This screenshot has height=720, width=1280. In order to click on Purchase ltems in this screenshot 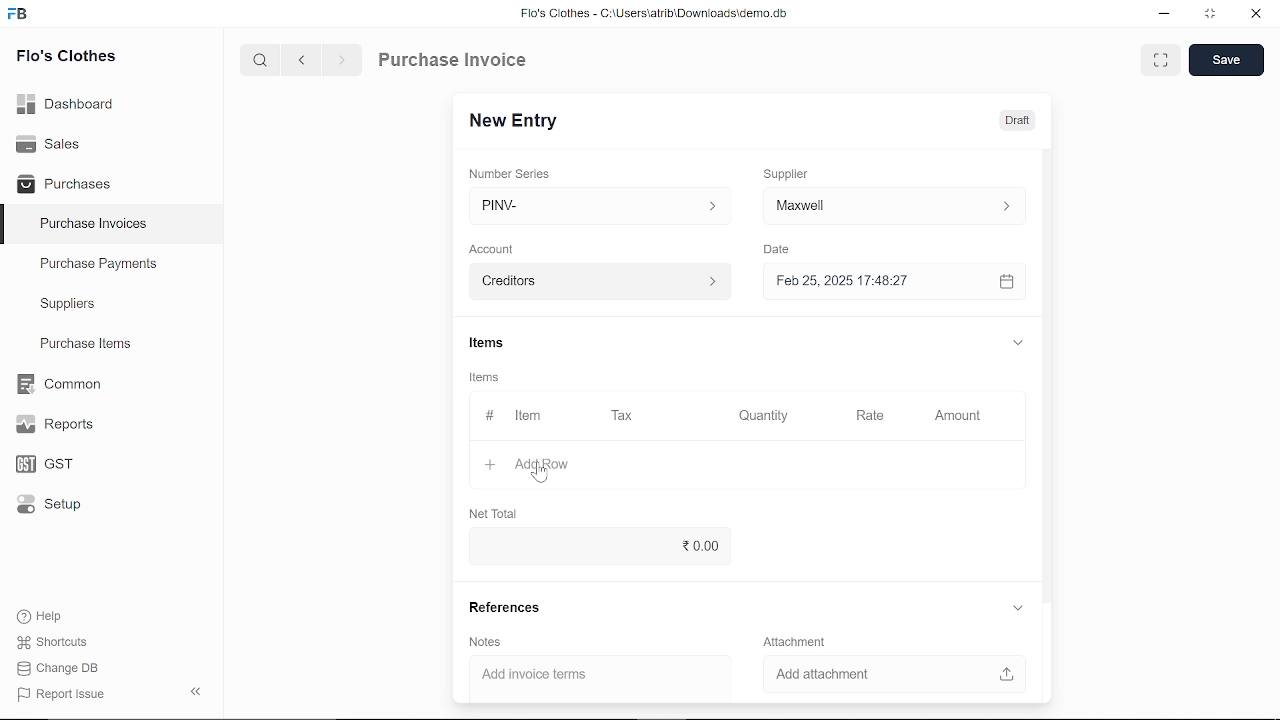, I will do `click(83, 345)`.